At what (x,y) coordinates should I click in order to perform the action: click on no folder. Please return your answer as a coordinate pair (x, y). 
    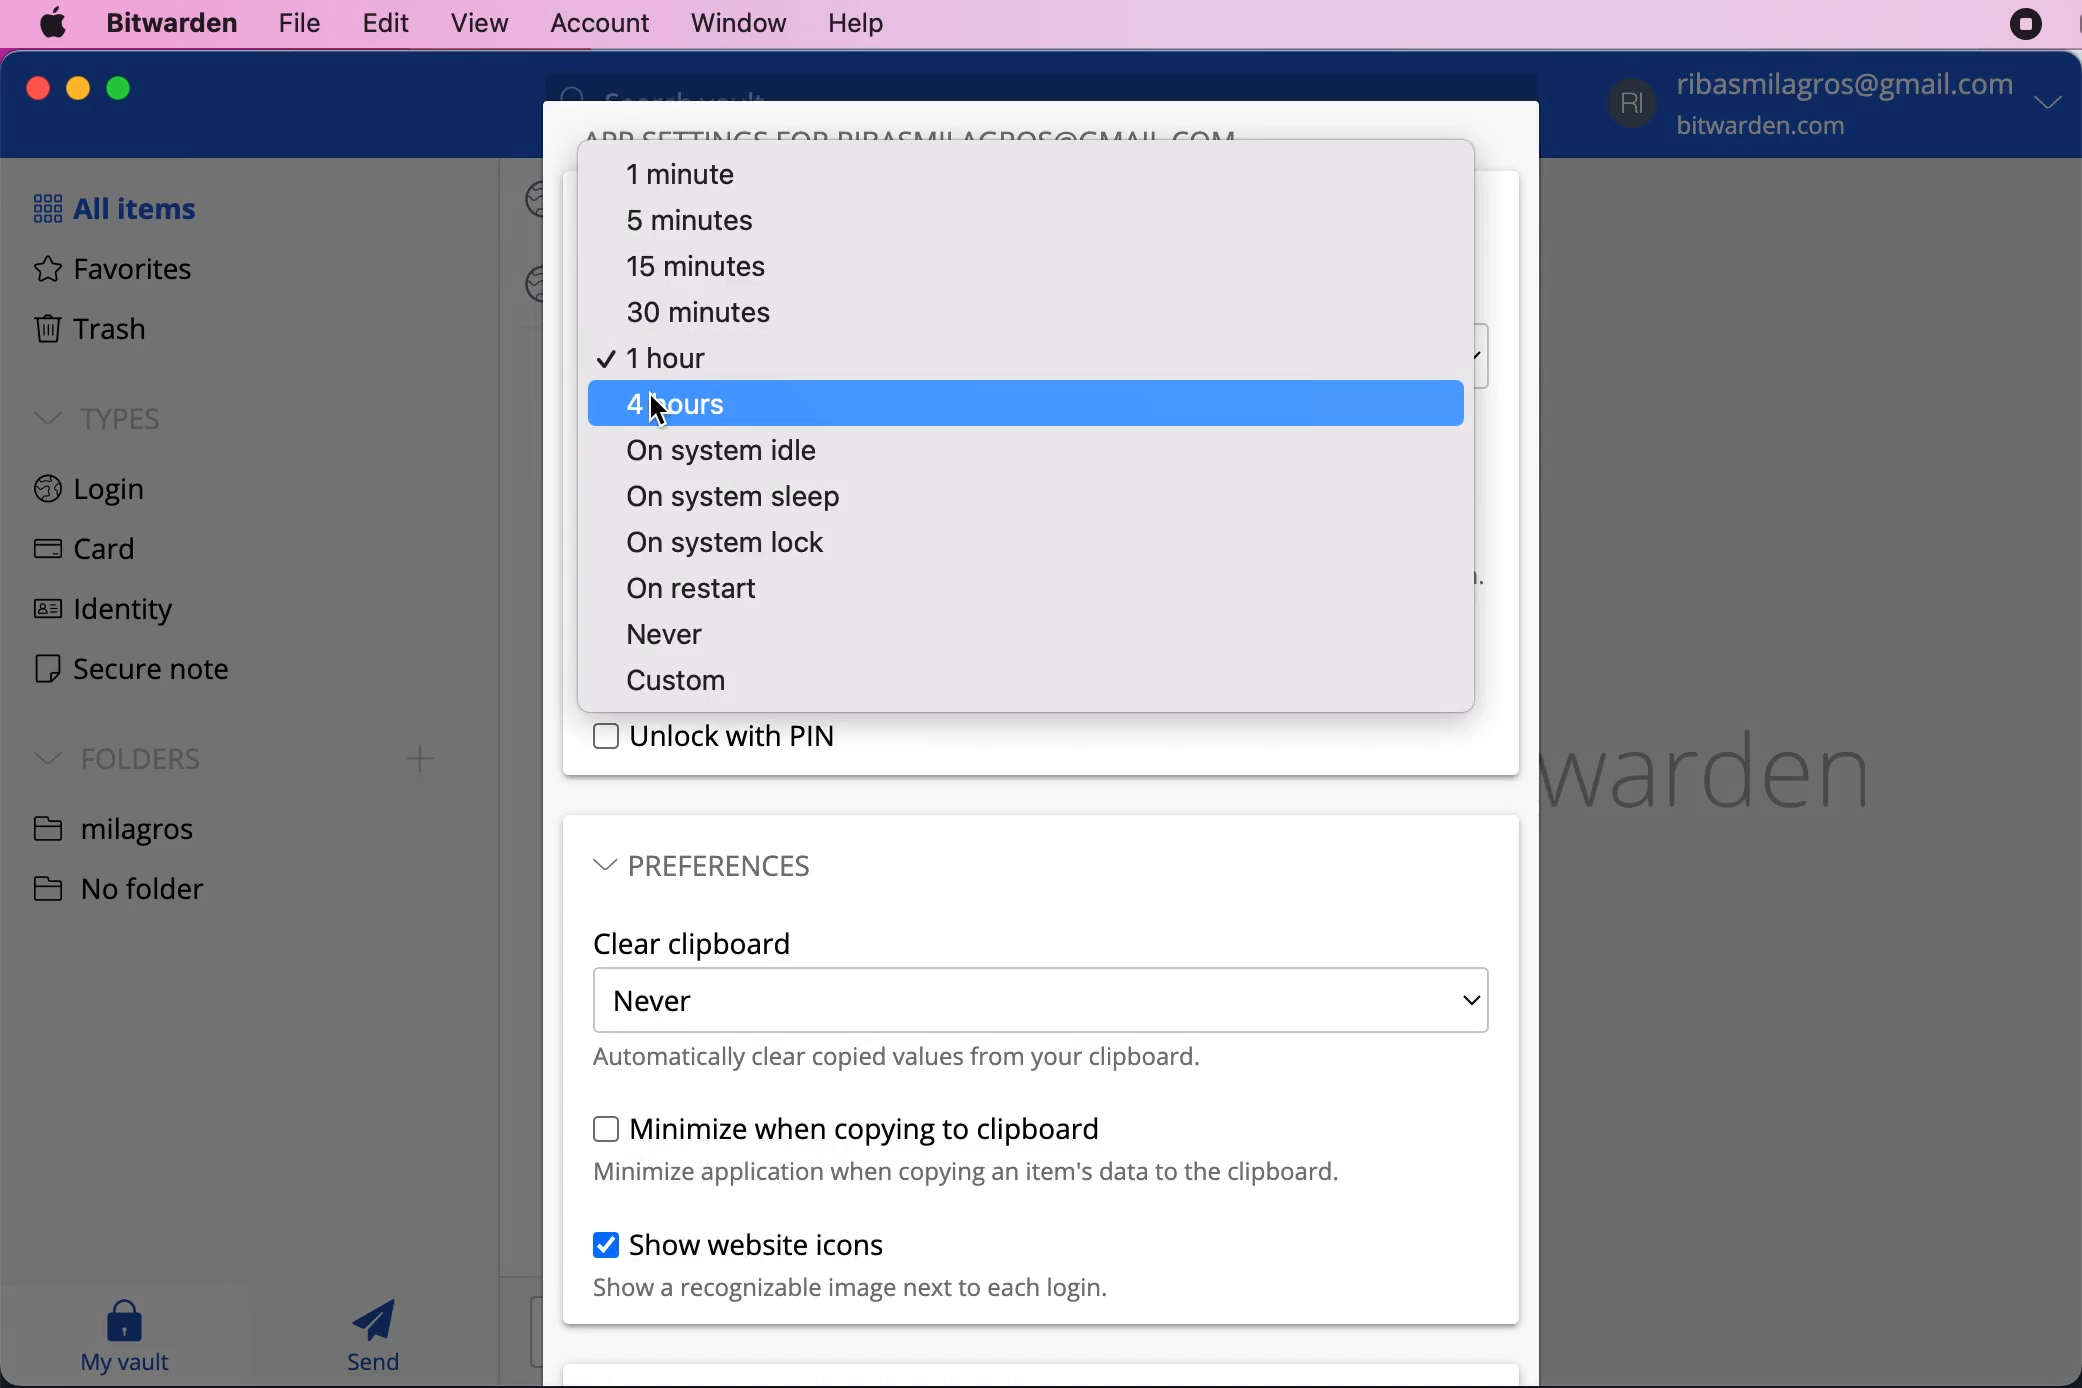
    Looking at the image, I should click on (135, 886).